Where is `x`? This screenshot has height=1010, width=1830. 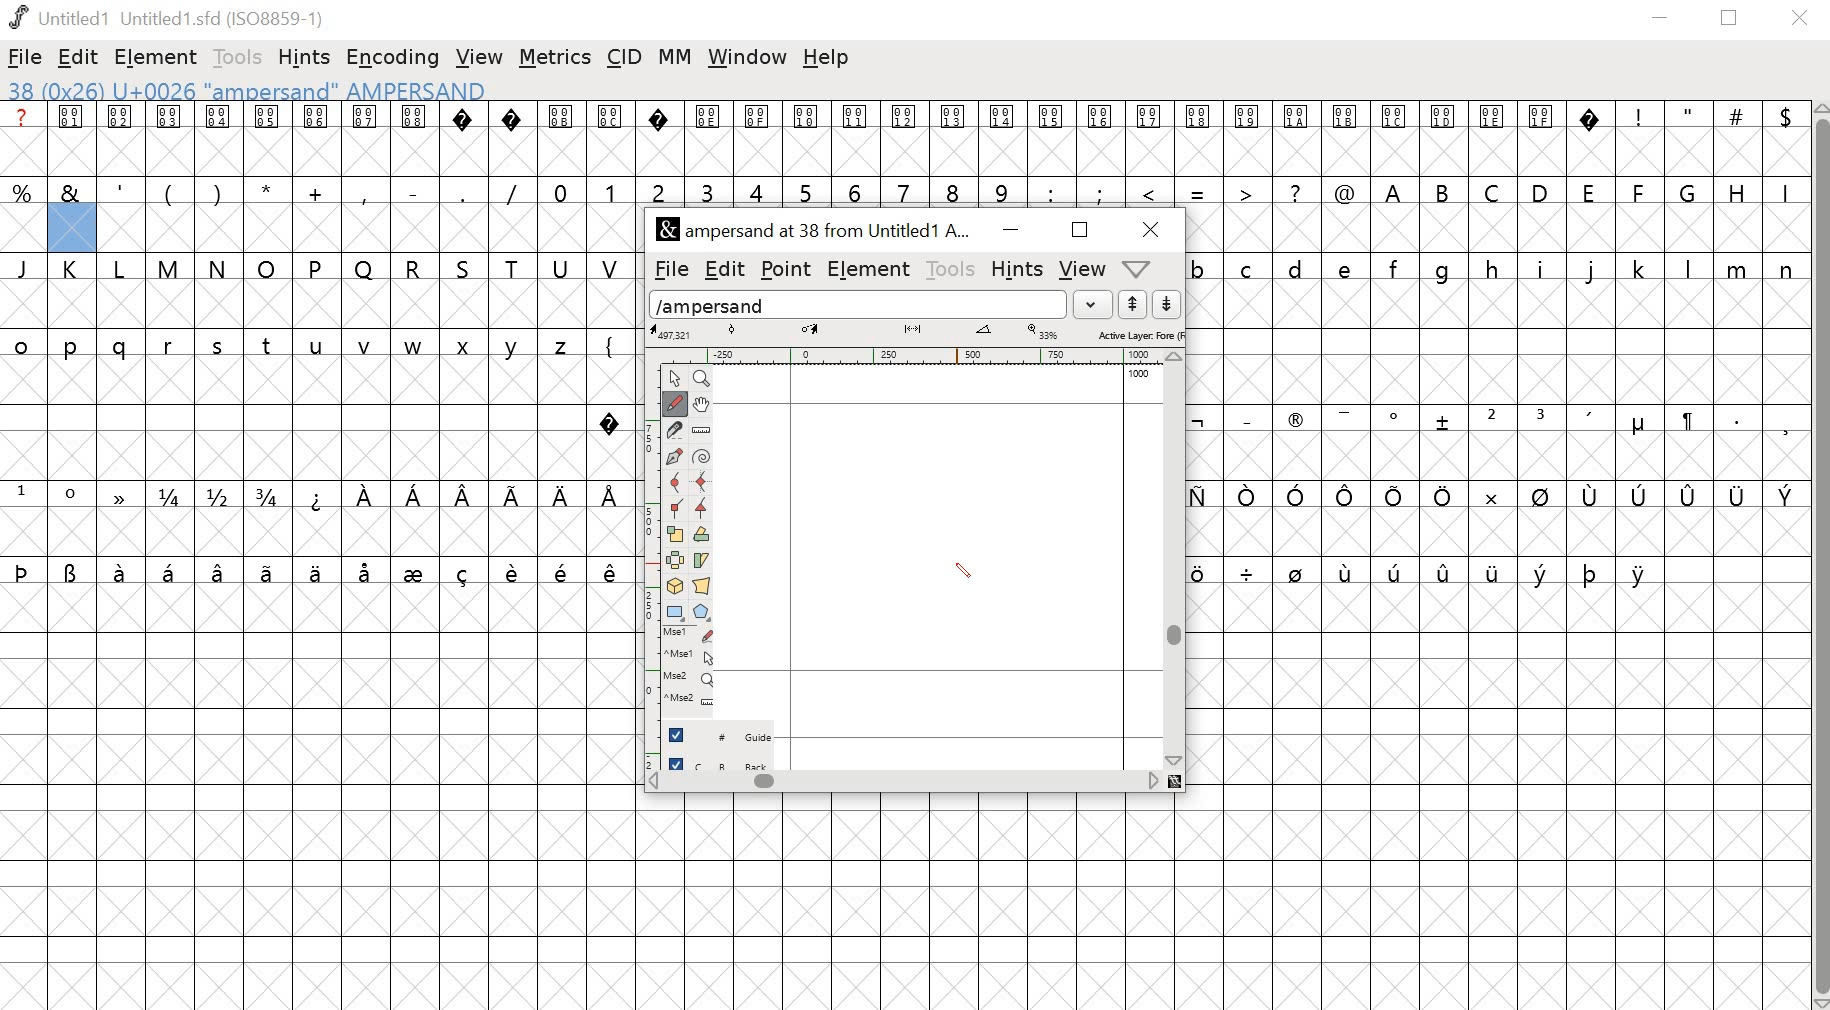
x is located at coordinates (469, 347).